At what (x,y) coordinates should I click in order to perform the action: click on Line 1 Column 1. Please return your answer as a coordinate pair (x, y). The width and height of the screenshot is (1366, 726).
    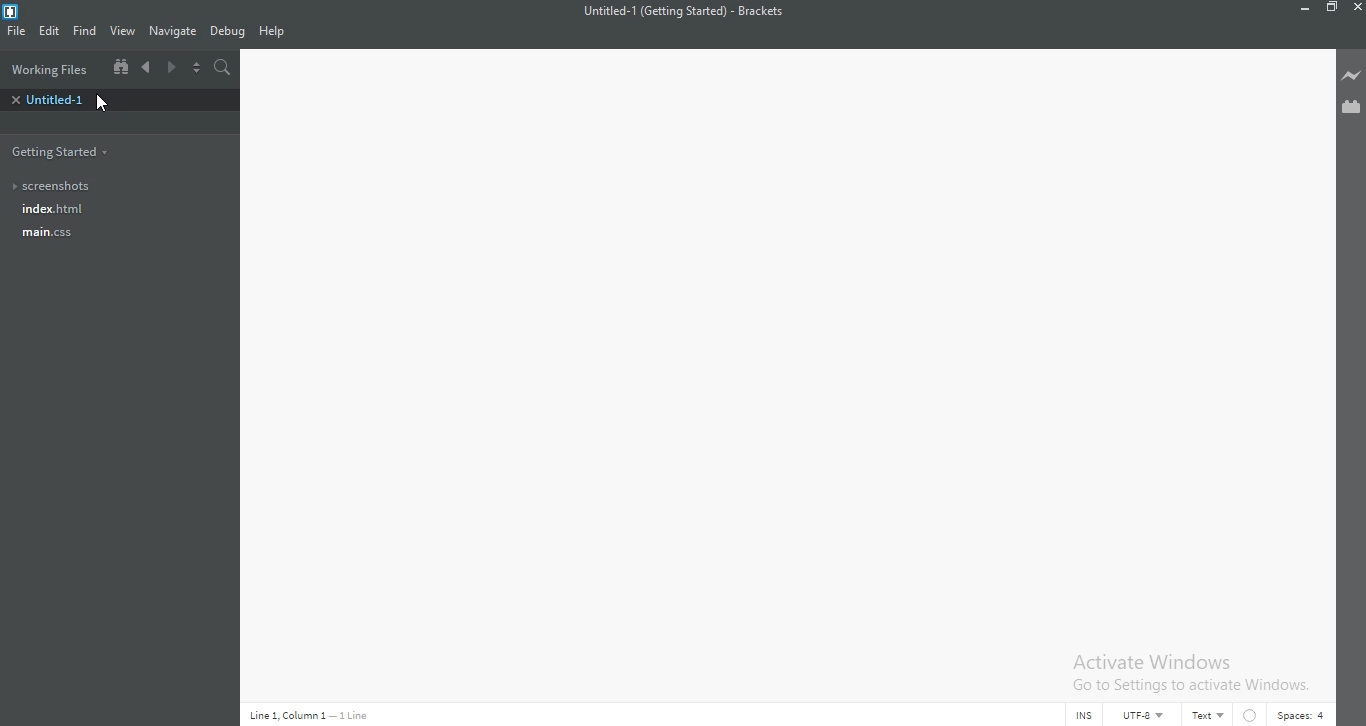
    Looking at the image, I should click on (311, 717).